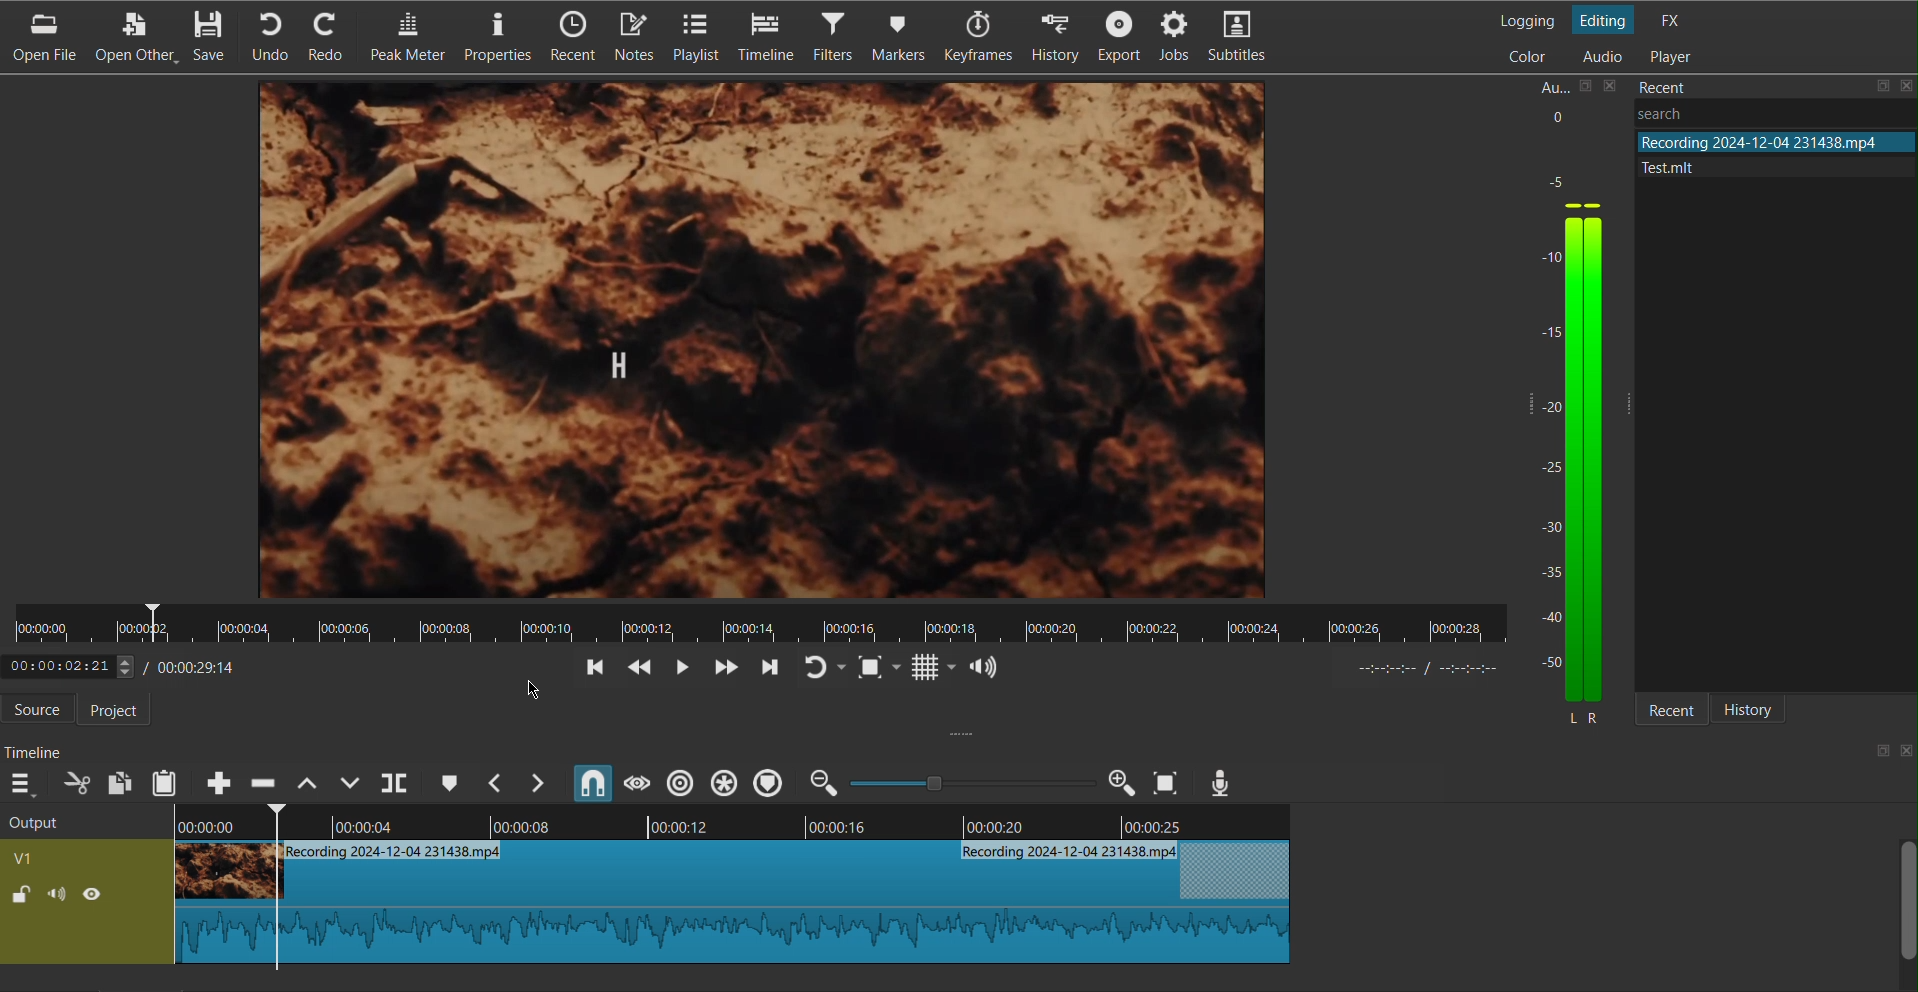 This screenshot has width=1918, height=992. Describe the element at coordinates (728, 906) in the screenshot. I see `Clip` at that location.